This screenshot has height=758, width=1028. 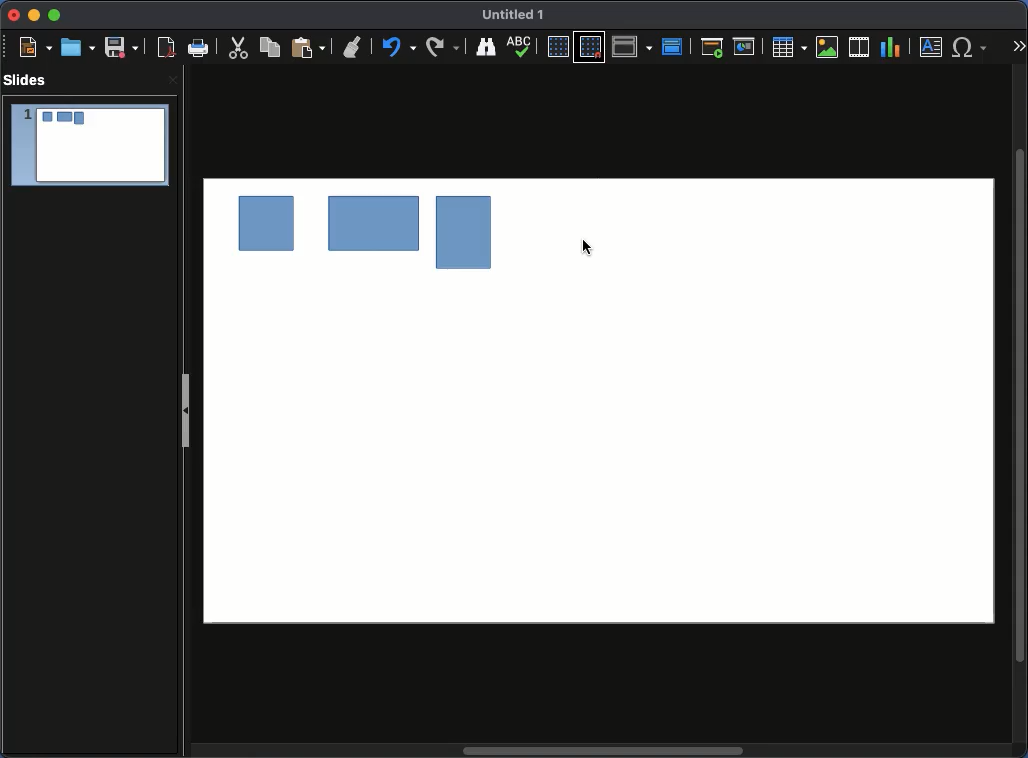 I want to click on Scroll, so click(x=1020, y=406).